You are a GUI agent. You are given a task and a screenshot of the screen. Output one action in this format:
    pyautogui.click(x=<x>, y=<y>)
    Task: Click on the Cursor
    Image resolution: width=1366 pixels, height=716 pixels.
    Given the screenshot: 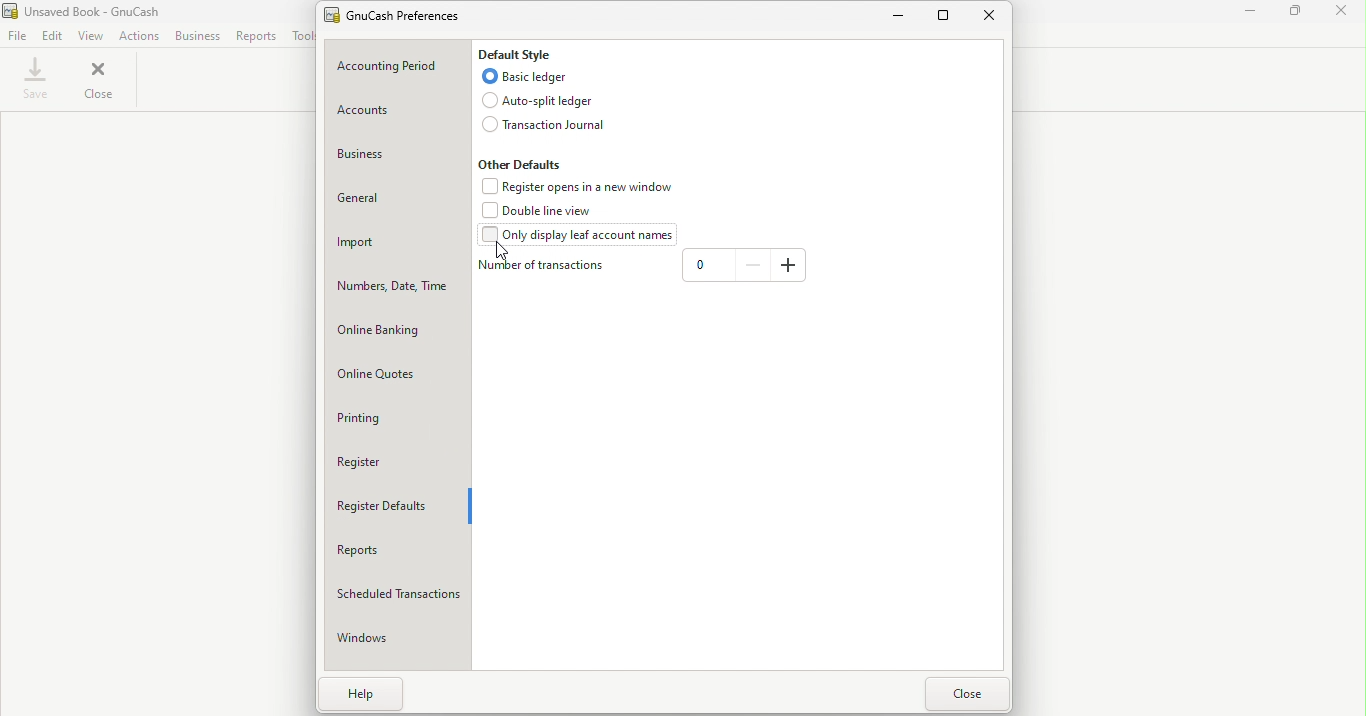 What is the action you would take?
    pyautogui.click(x=501, y=251)
    